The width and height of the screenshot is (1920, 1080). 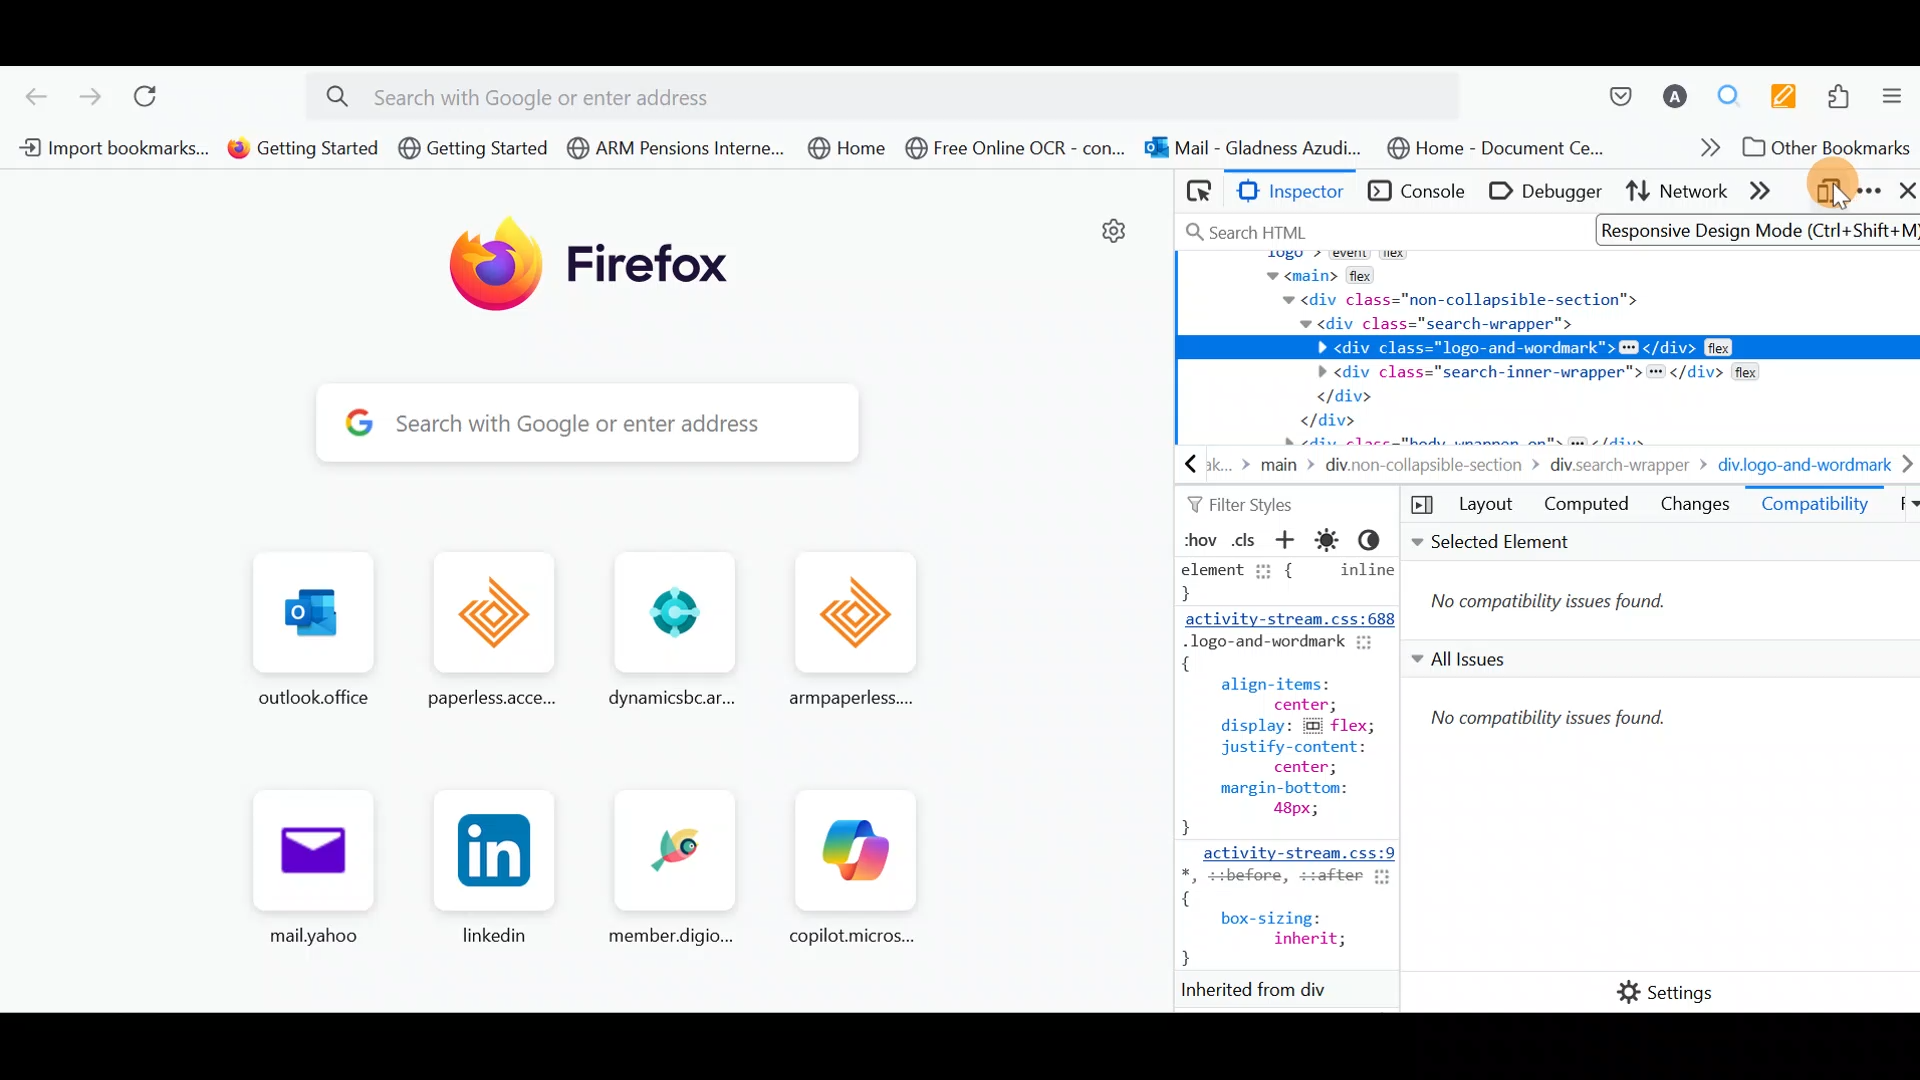 I want to click on Responsive design mode, so click(x=1829, y=194).